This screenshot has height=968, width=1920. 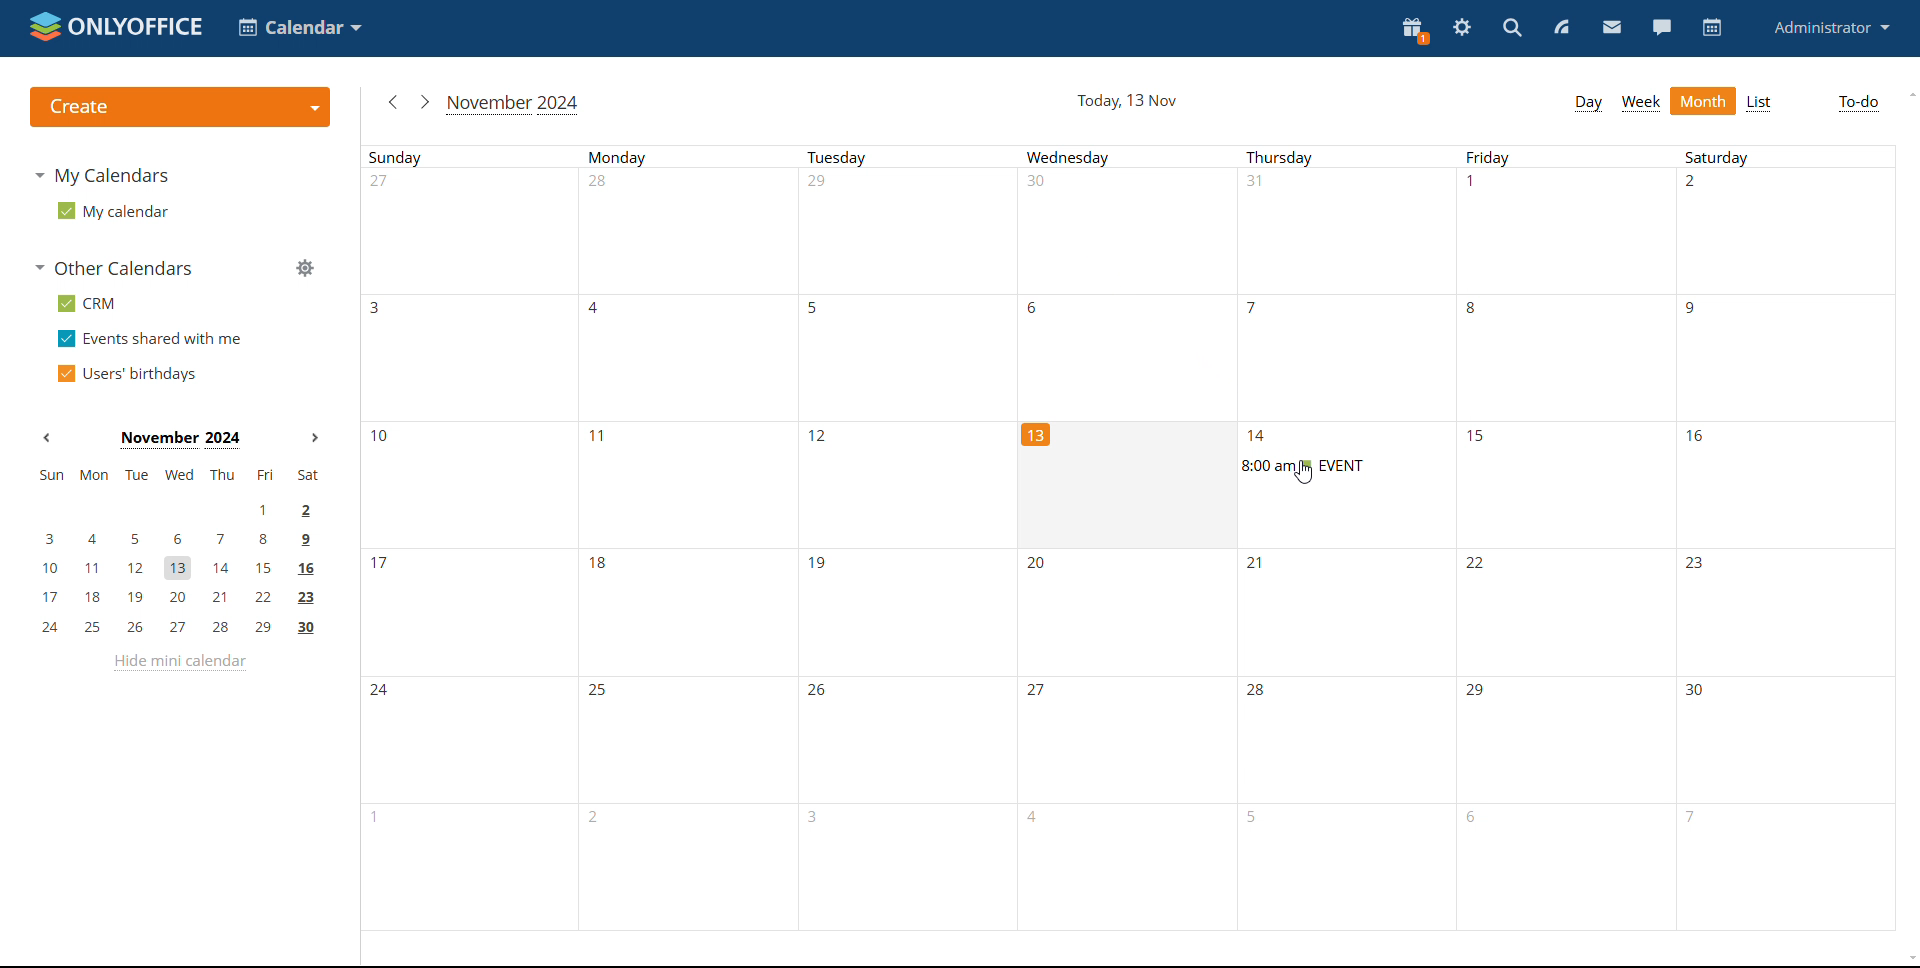 What do you see at coordinates (172, 538) in the screenshot?
I see `3, 4, 5, 6, 7, 8, 9` at bounding box center [172, 538].